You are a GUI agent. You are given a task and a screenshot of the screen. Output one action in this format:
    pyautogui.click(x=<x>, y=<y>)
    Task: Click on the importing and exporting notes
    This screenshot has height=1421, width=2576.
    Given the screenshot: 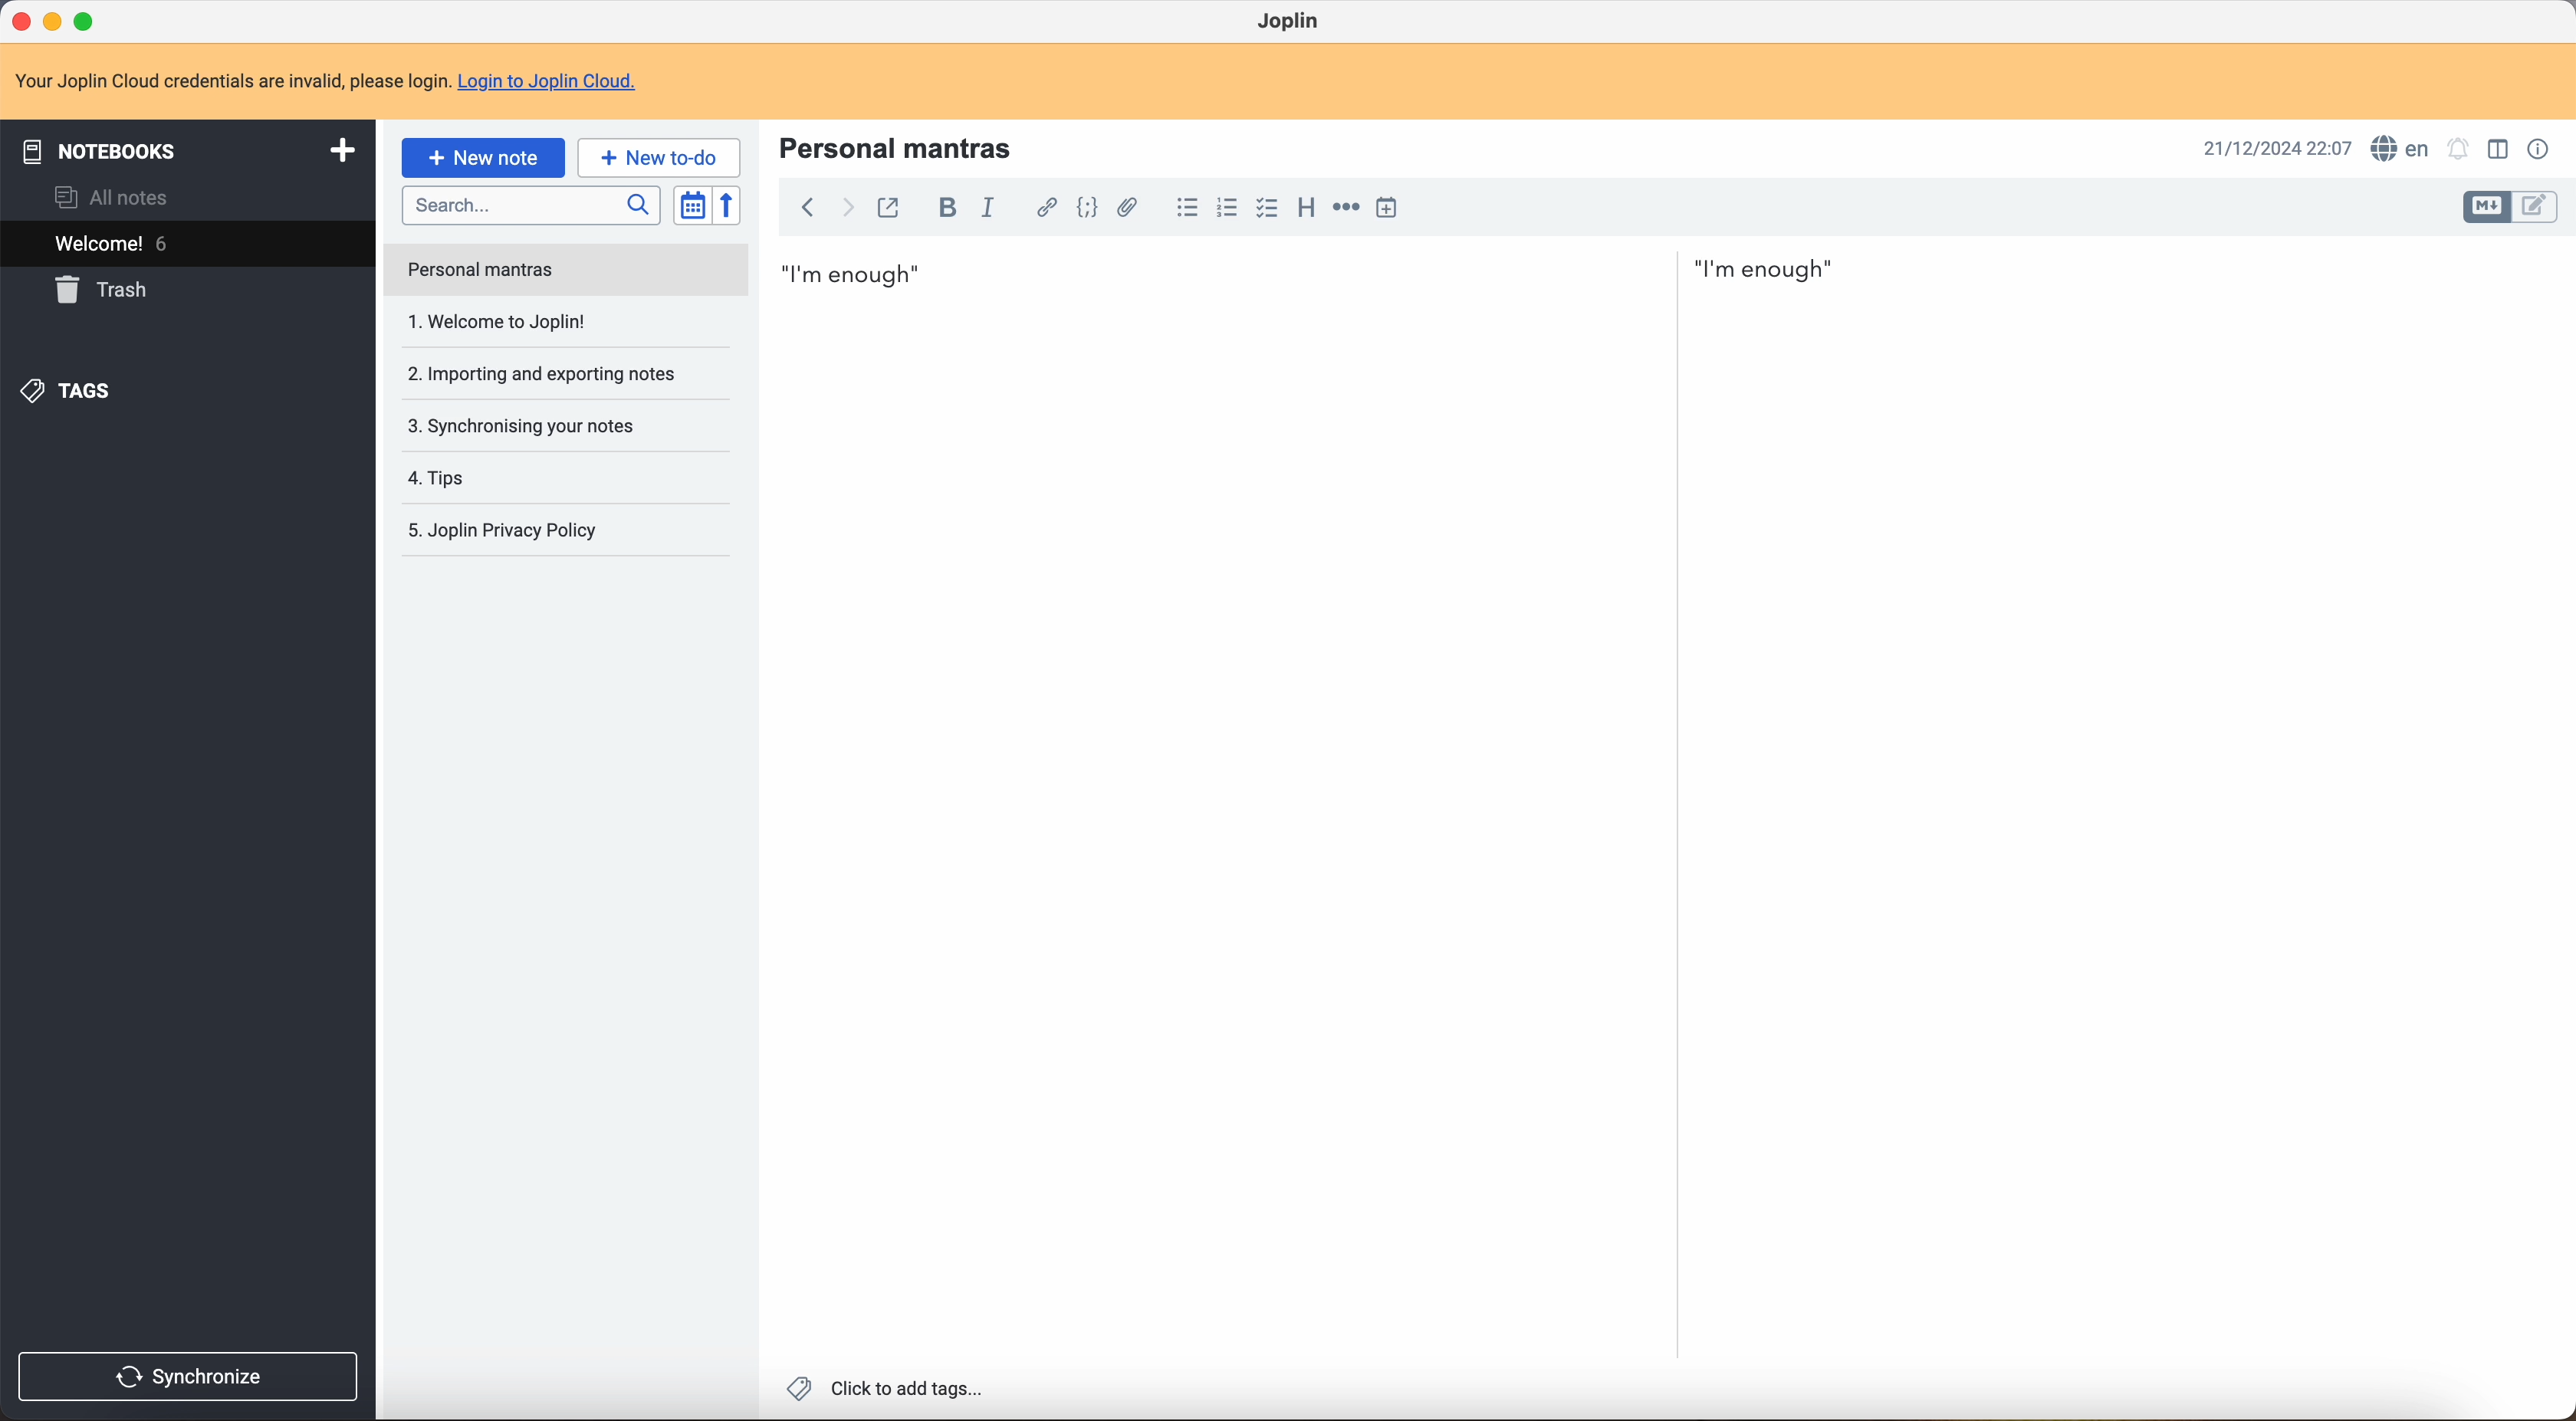 What is the action you would take?
    pyautogui.click(x=541, y=321)
    